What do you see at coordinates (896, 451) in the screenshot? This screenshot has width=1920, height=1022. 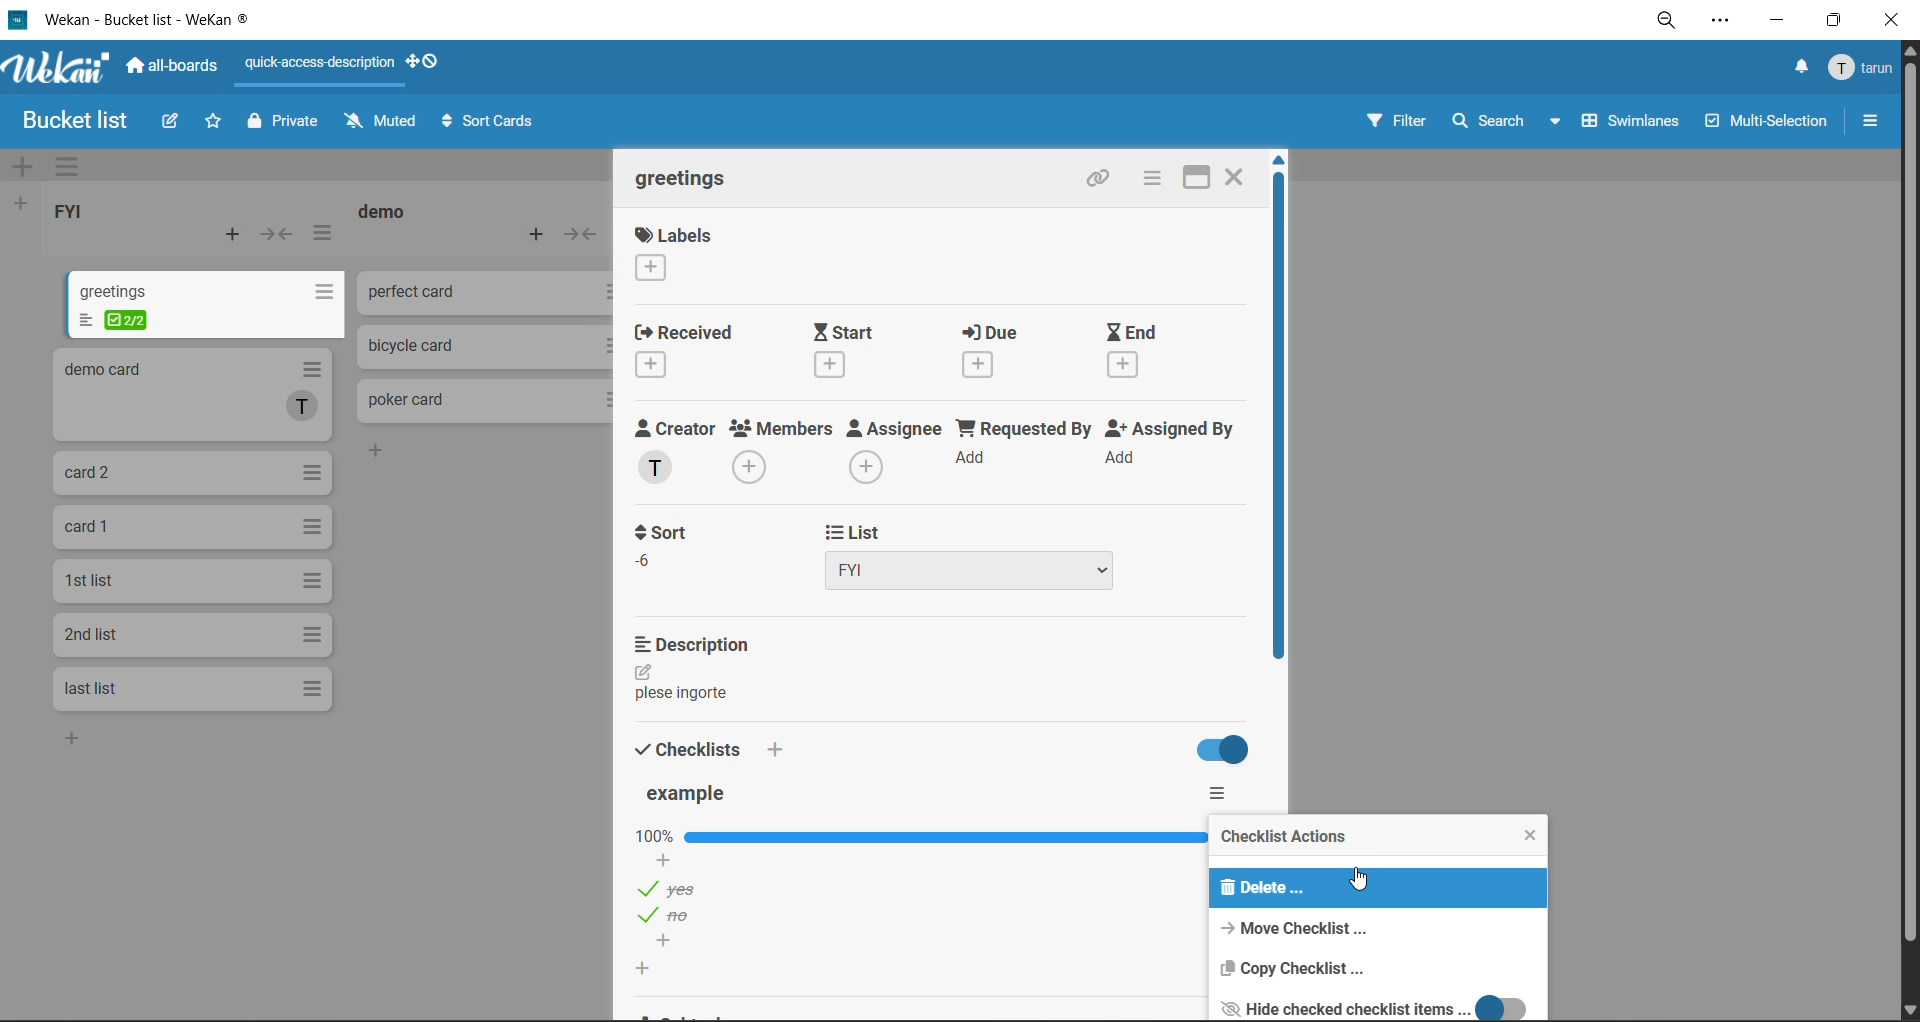 I see `assignee` at bounding box center [896, 451].